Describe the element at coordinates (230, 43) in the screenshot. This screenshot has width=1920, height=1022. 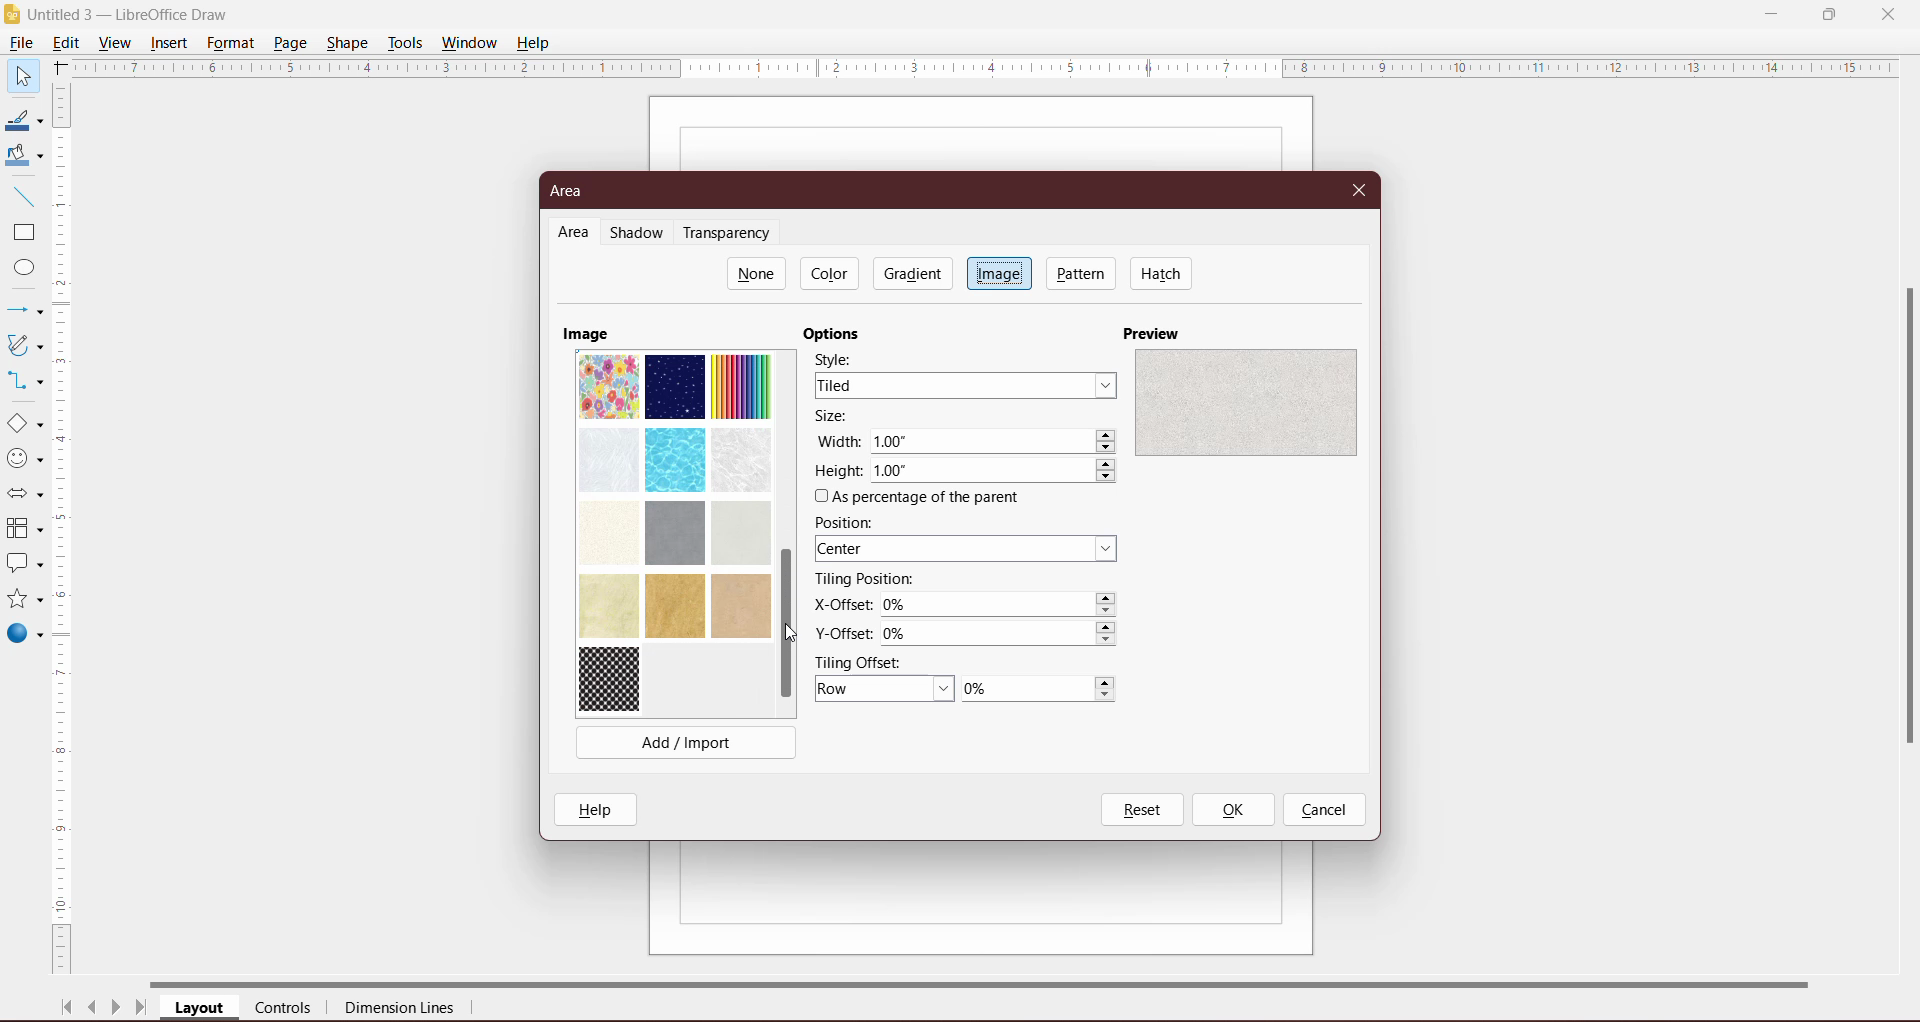
I see `Format` at that location.